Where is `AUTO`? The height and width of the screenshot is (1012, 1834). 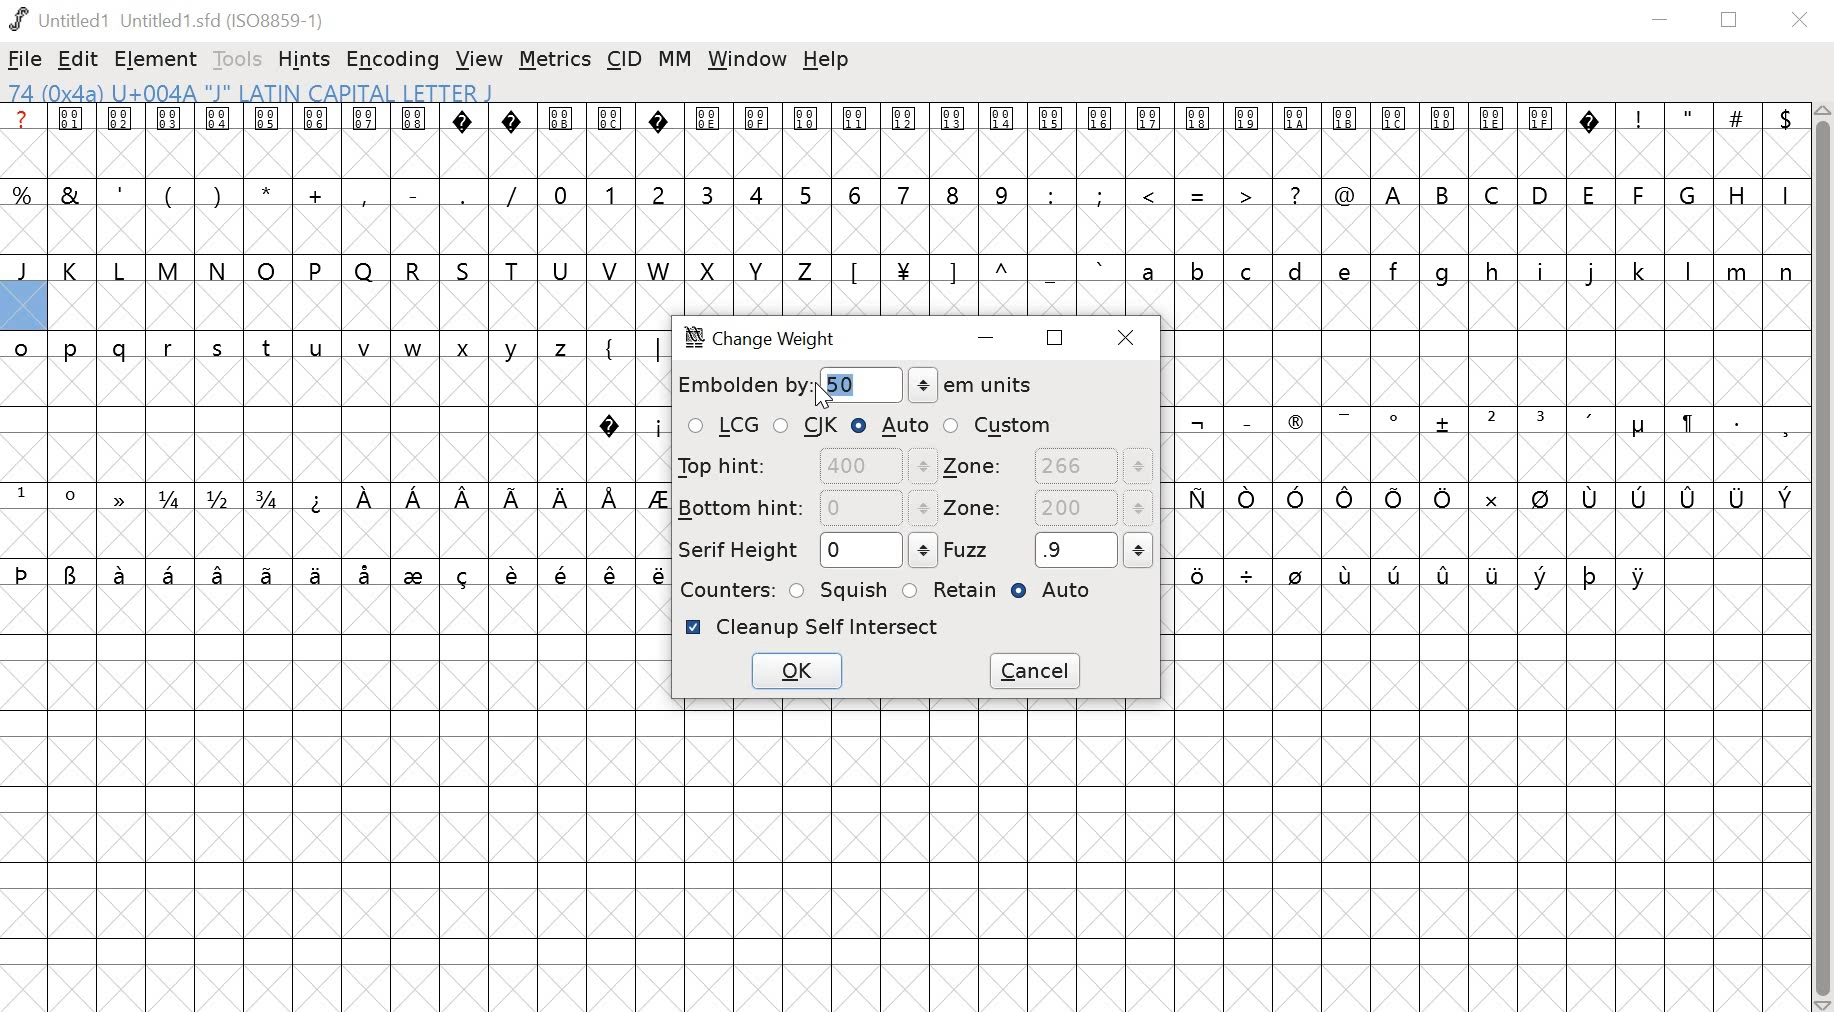
AUTO is located at coordinates (891, 425).